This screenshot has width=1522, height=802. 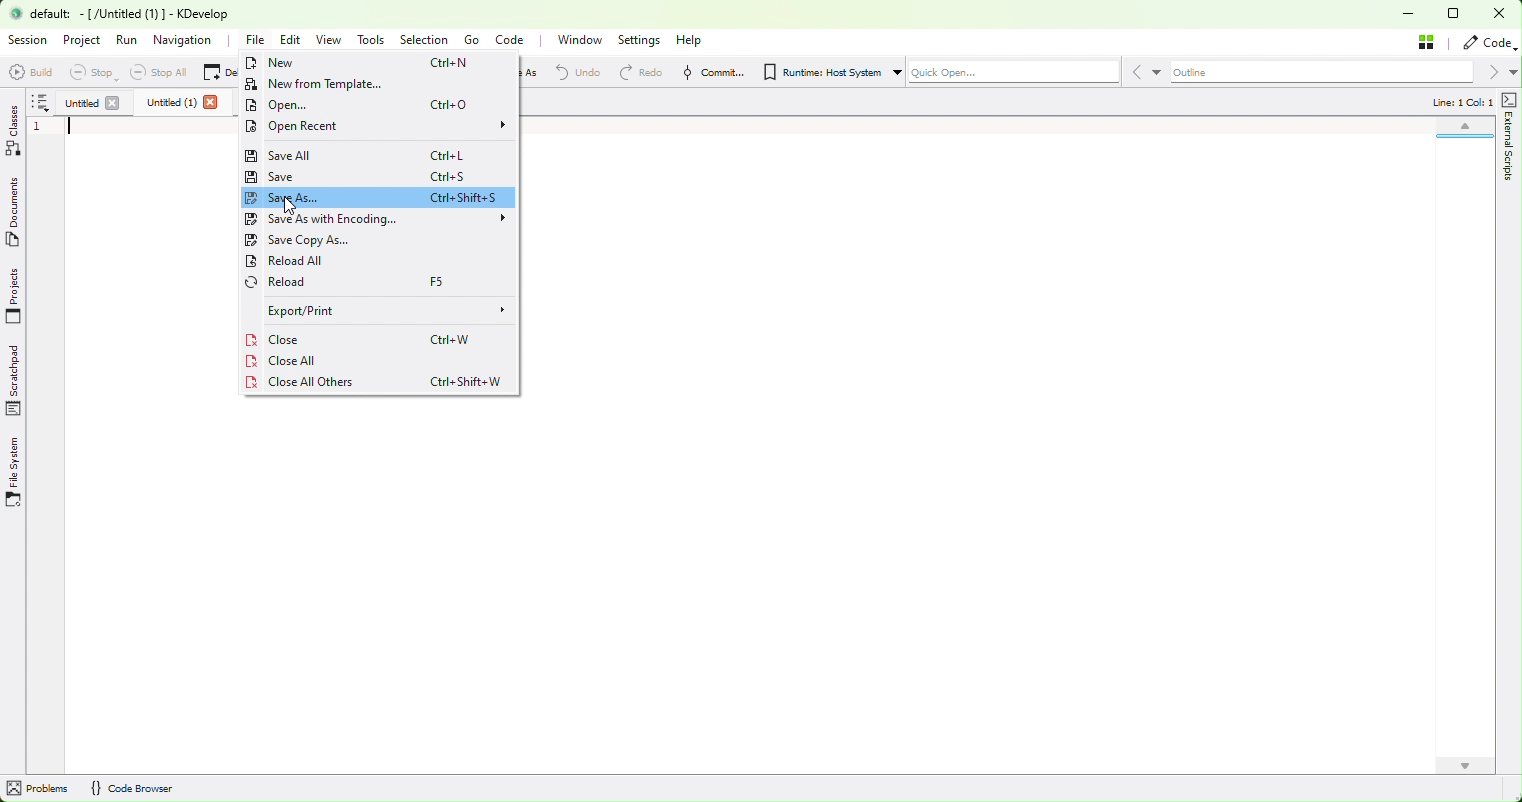 What do you see at coordinates (447, 155) in the screenshot?
I see `Ctrl+L` at bounding box center [447, 155].